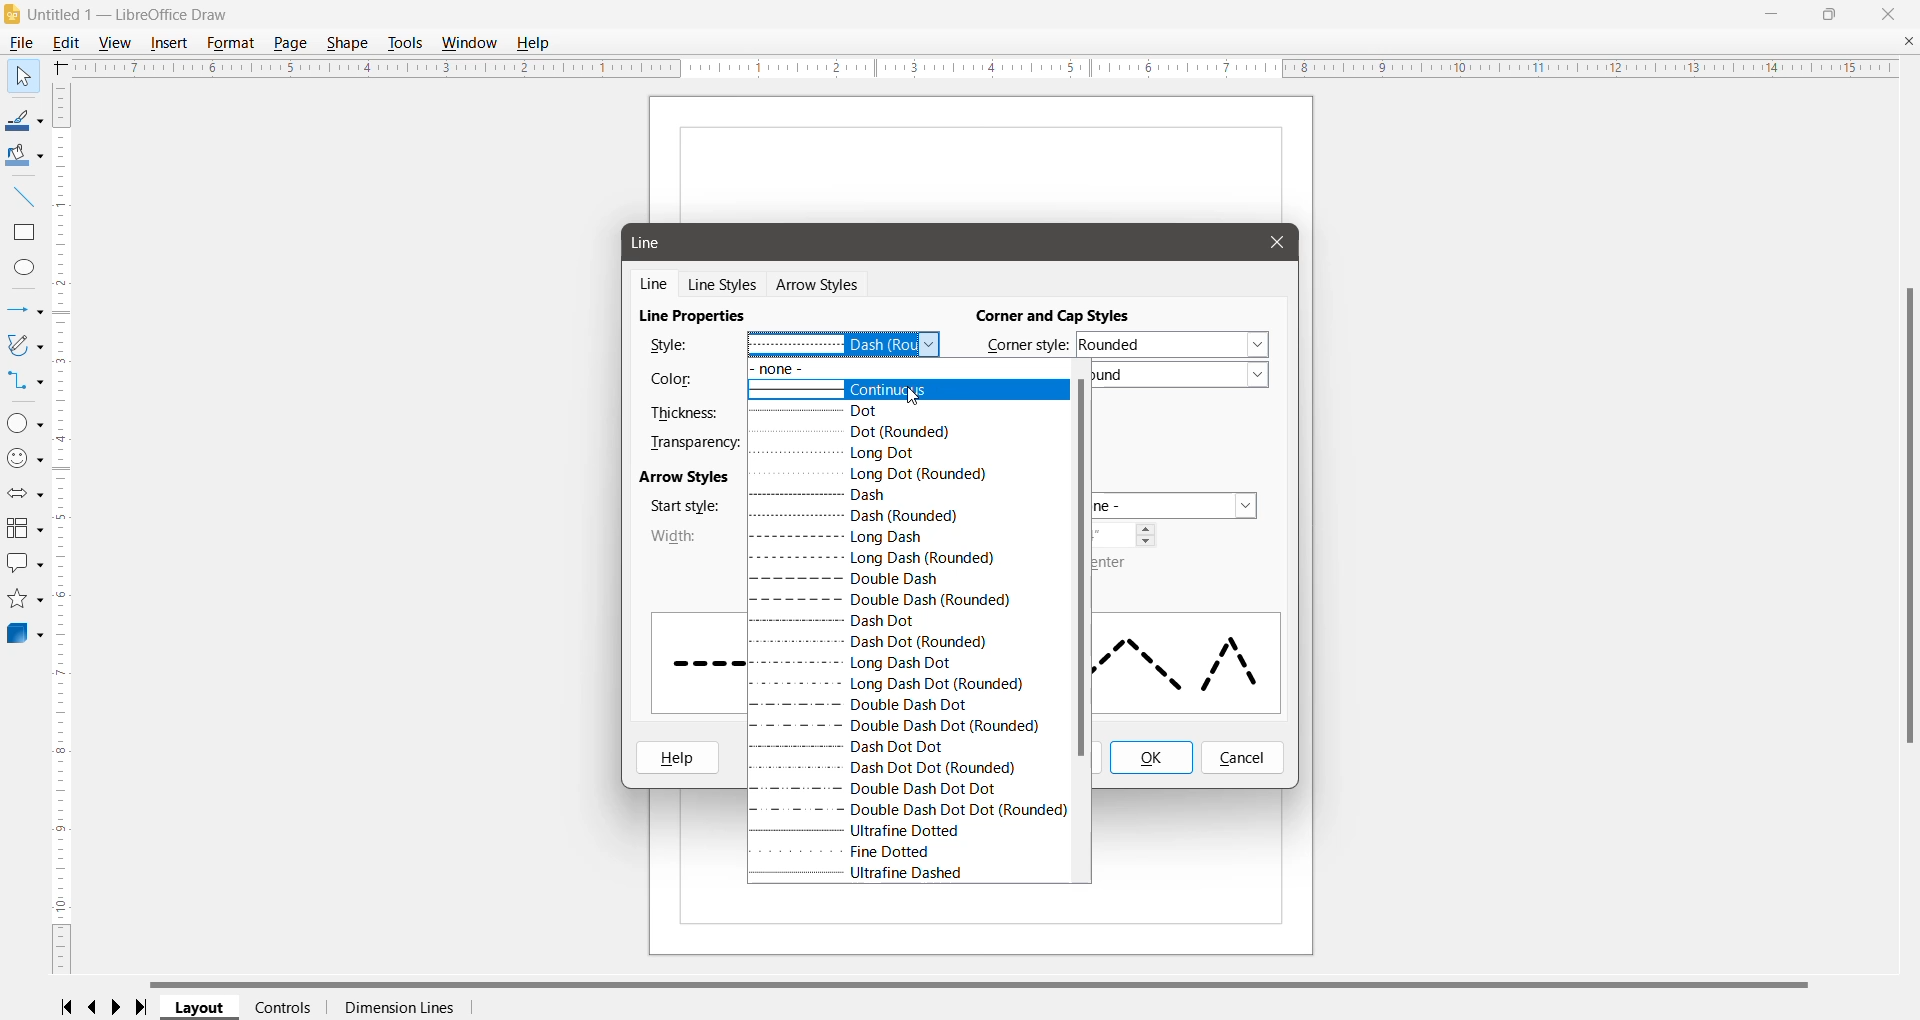 The width and height of the screenshot is (1920, 1020). What do you see at coordinates (25, 76) in the screenshot?
I see `Select Tool` at bounding box center [25, 76].